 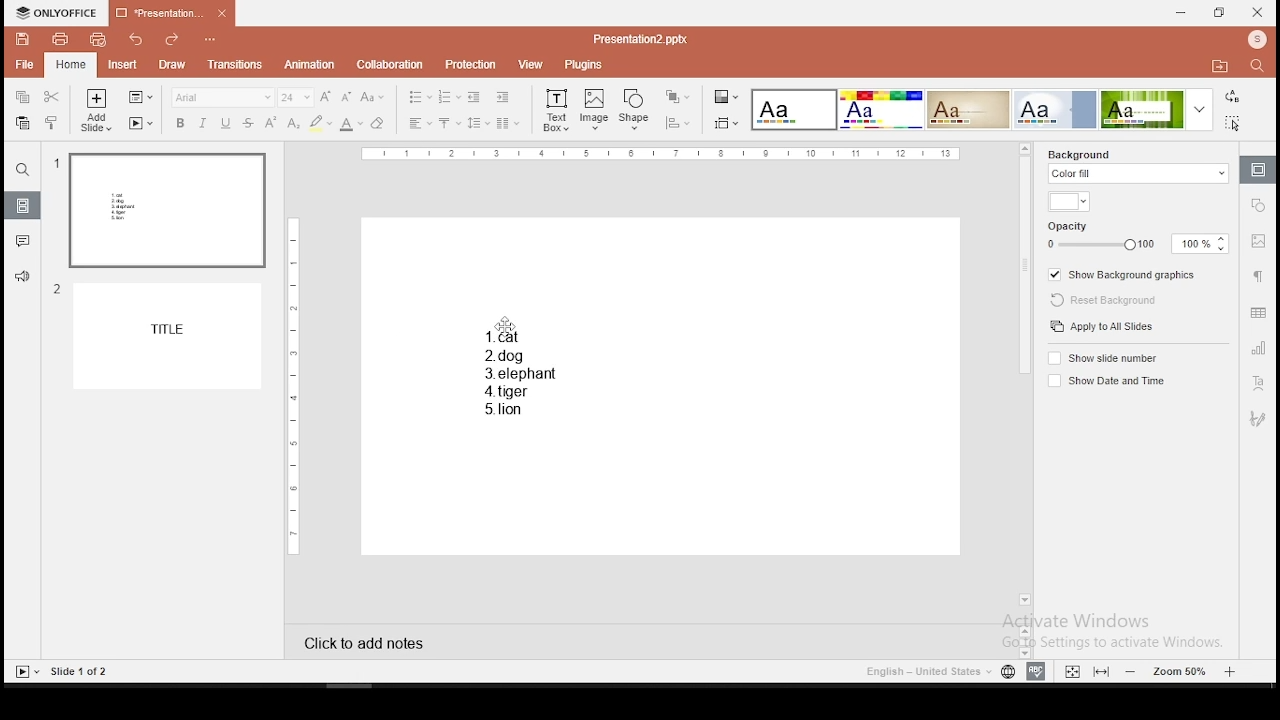 I want to click on change case, so click(x=372, y=96).